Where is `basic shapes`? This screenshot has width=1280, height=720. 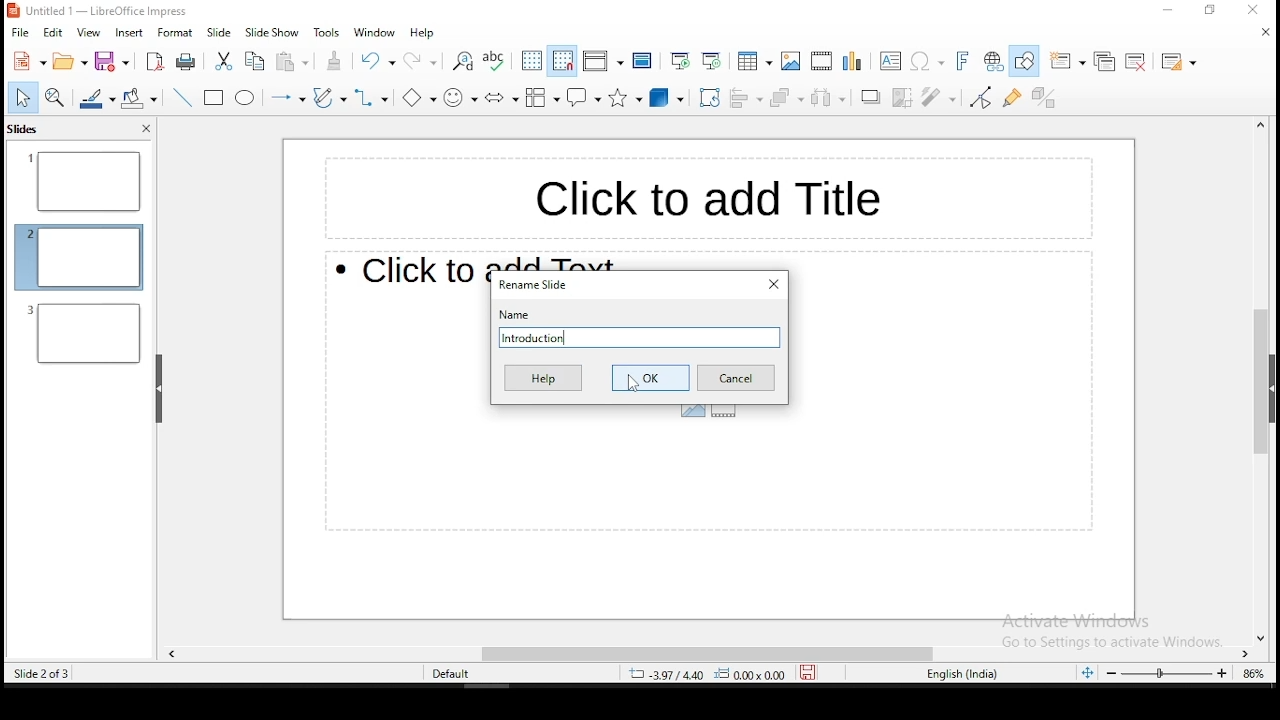 basic shapes is located at coordinates (414, 96).